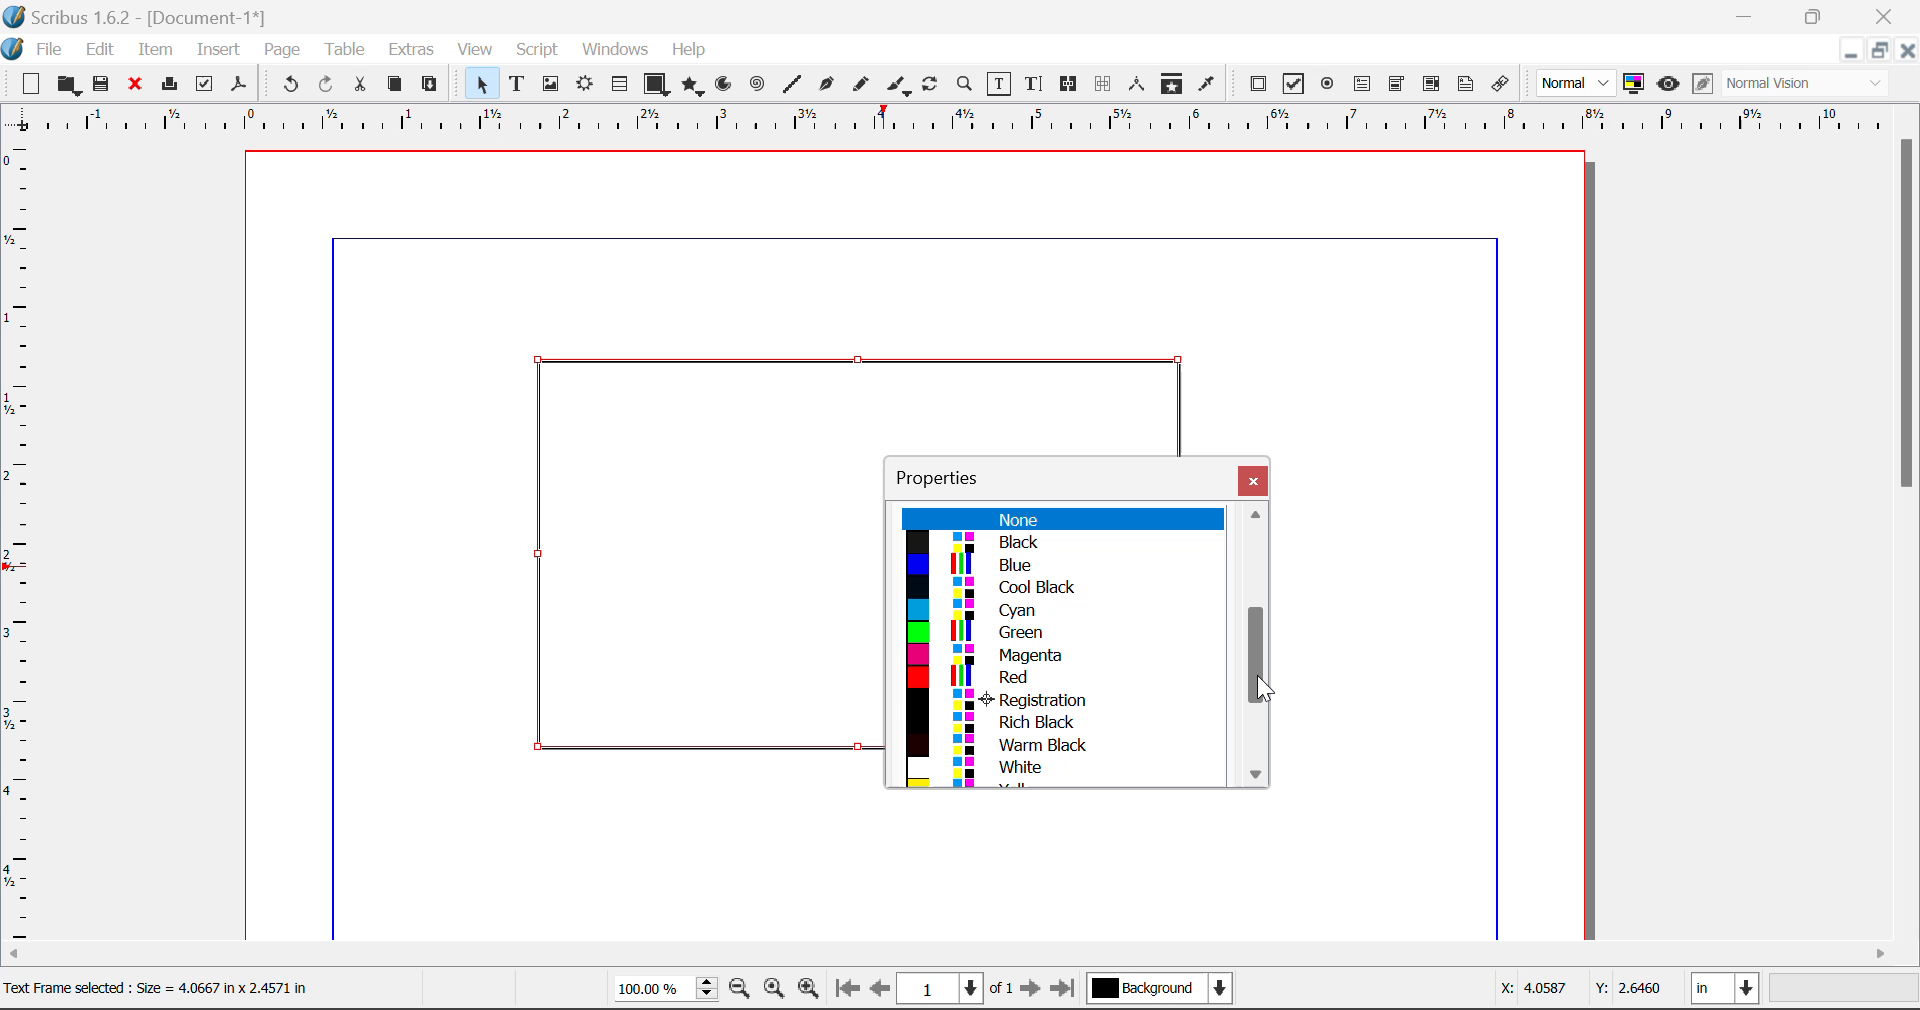  What do you see at coordinates (1466, 84) in the screenshot?
I see `Text Annotation` at bounding box center [1466, 84].